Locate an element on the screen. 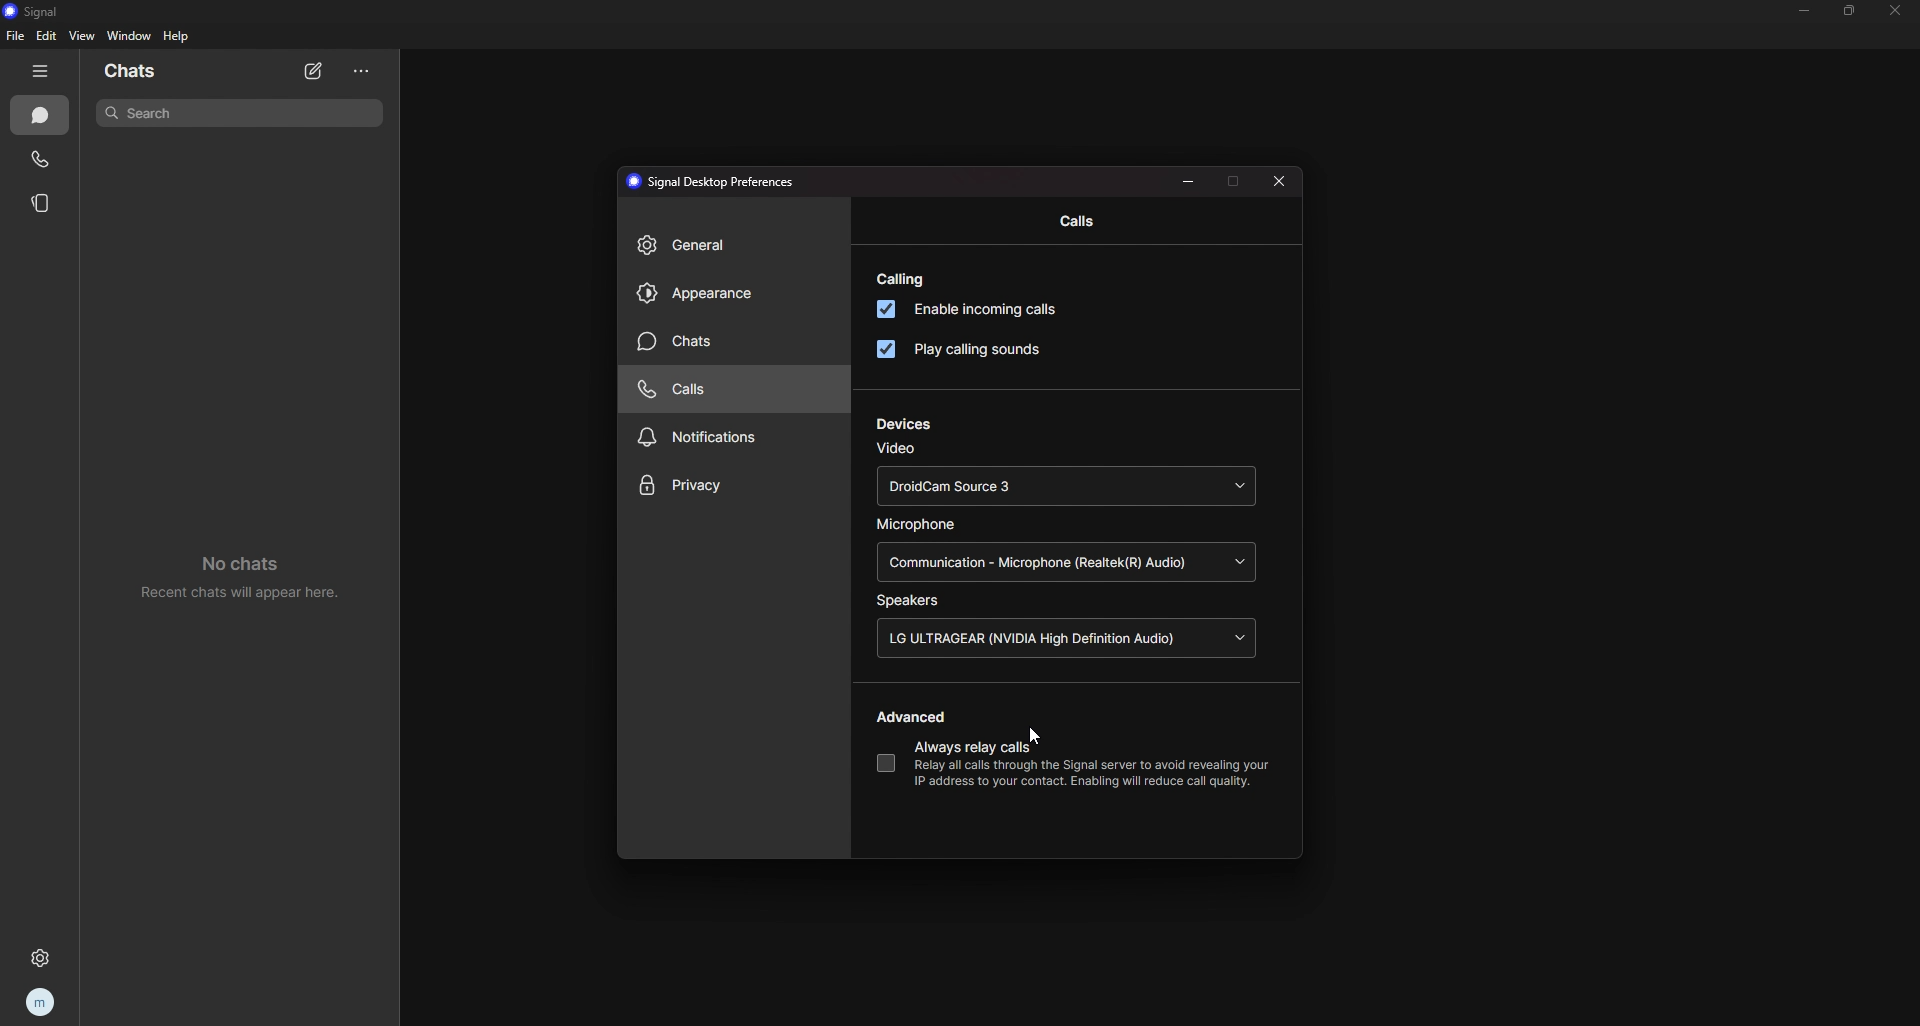  privacy is located at coordinates (731, 487).